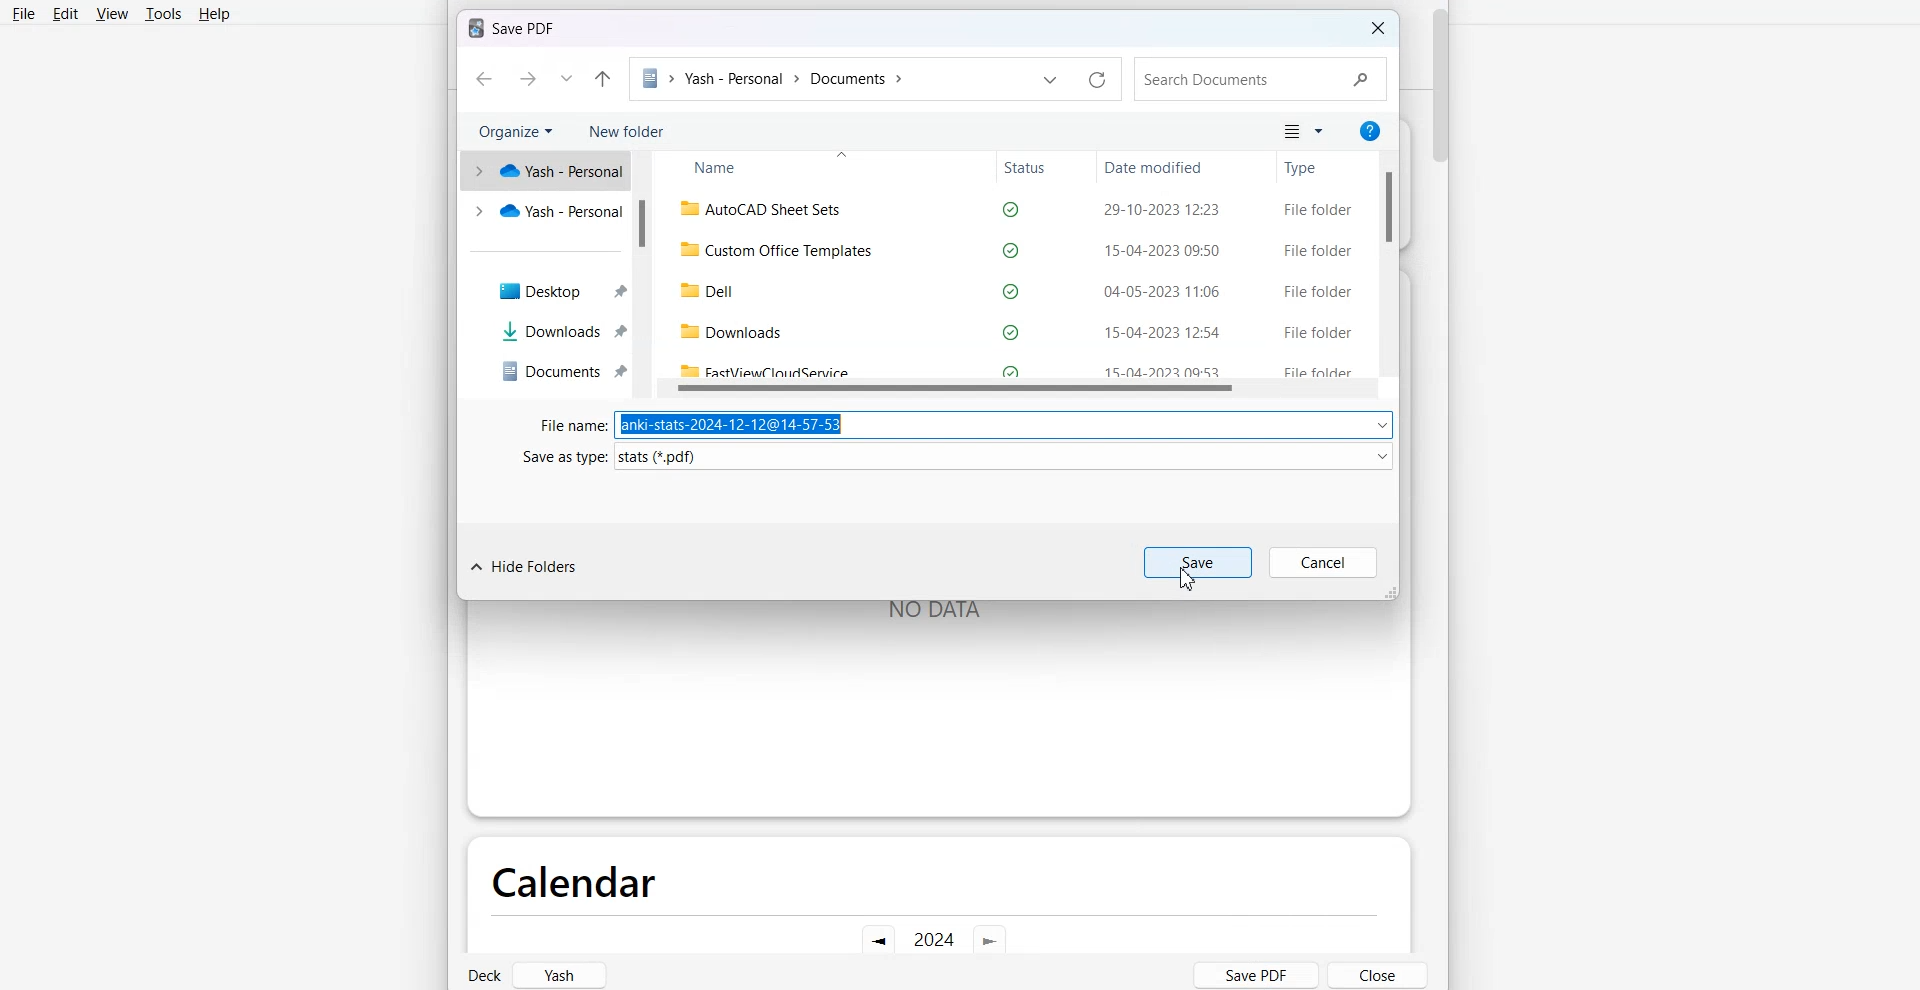 This screenshot has width=1920, height=990. I want to click on Go Back, so click(877, 941).